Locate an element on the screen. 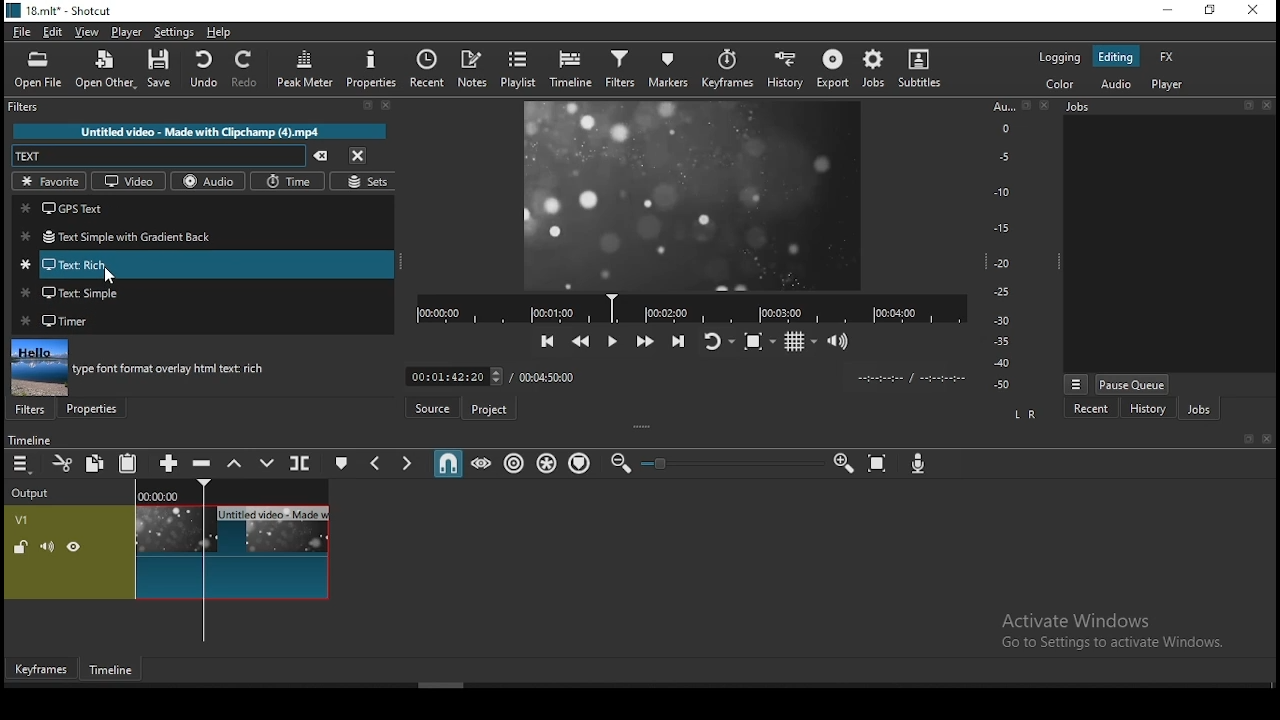 The image size is (1280, 720). keyframes is located at coordinates (42, 669).